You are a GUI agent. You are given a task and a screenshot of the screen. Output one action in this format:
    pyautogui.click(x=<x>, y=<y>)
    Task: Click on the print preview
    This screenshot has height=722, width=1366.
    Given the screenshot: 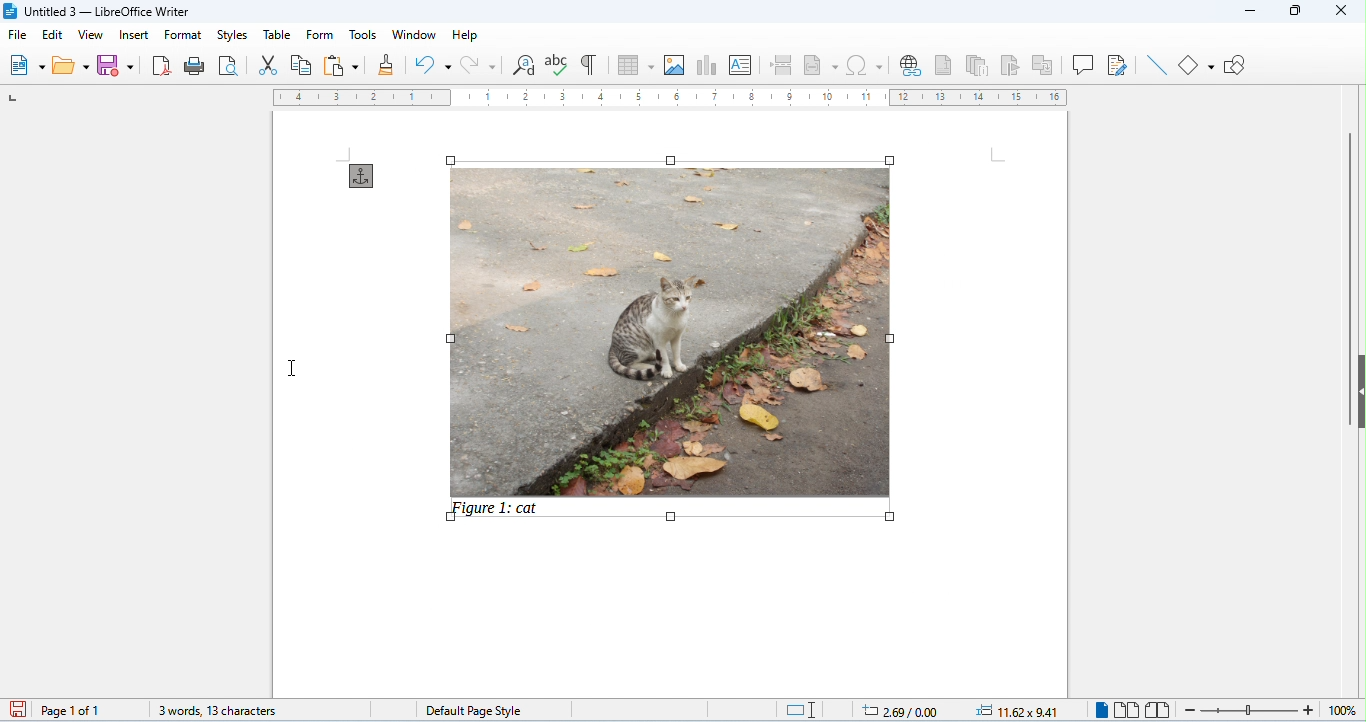 What is the action you would take?
    pyautogui.click(x=229, y=65)
    